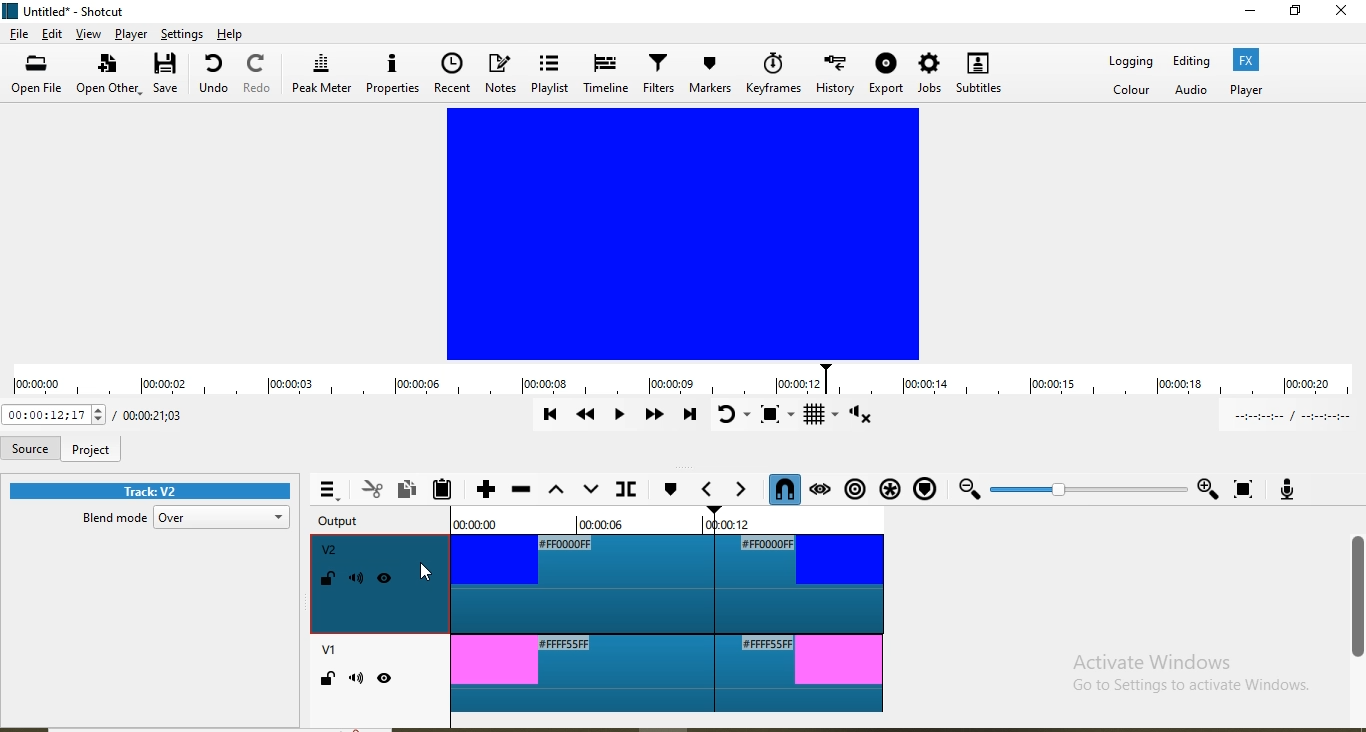  Describe the element at coordinates (854, 490) in the screenshot. I see `Ripple` at that location.